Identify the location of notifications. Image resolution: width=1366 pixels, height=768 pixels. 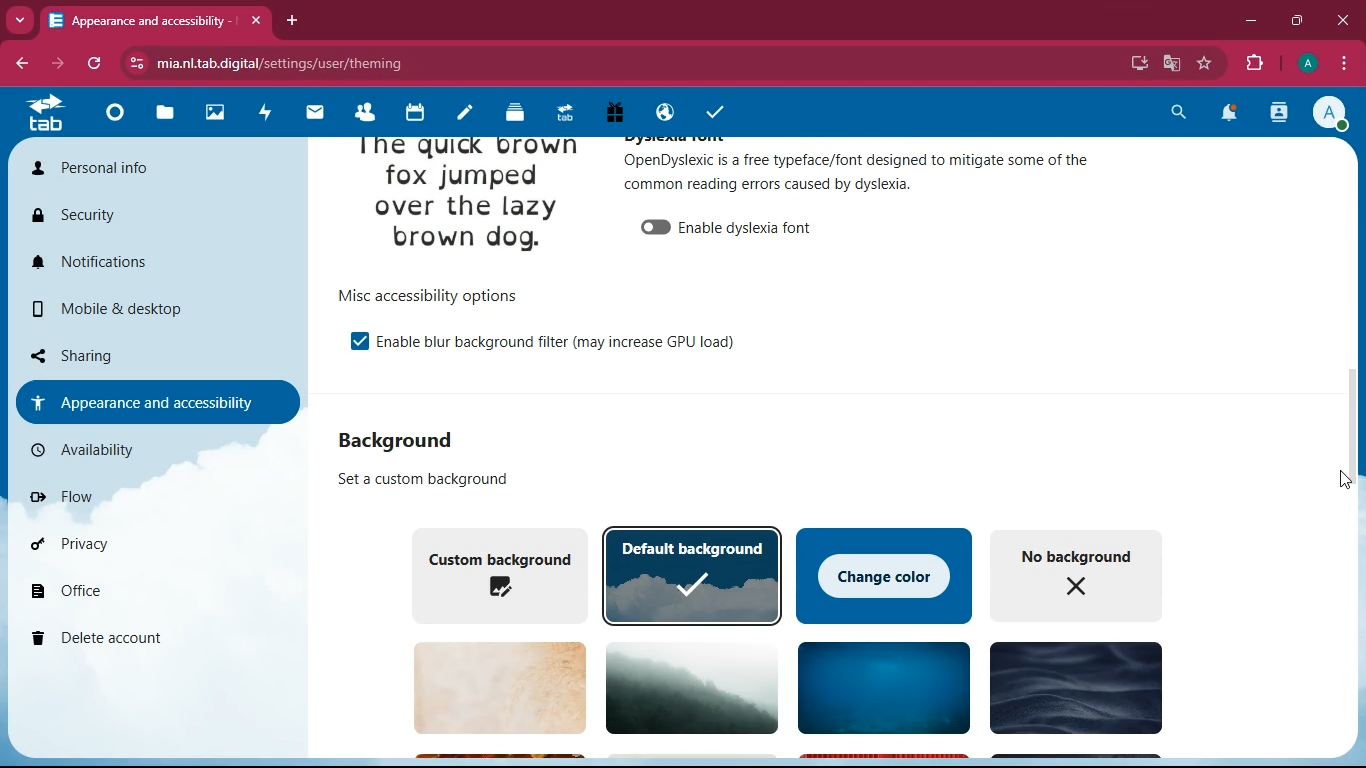
(157, 264).